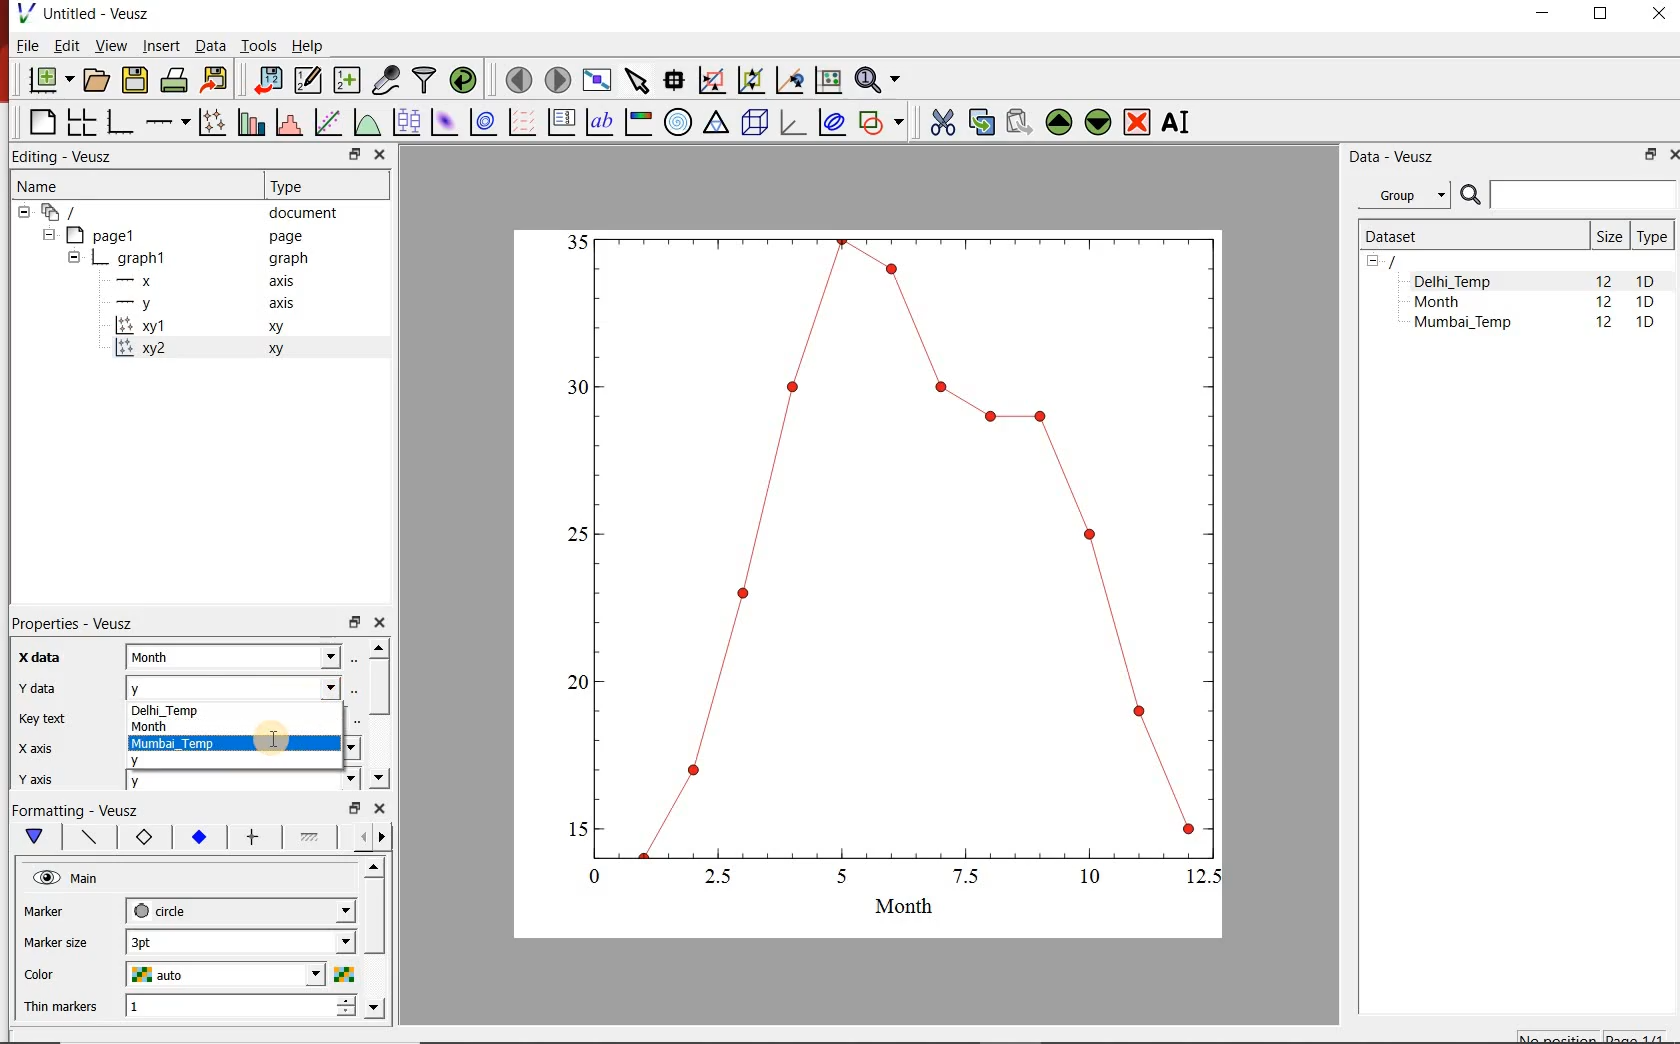 The image size is (1680, 1044). What do you see at coordinates (180, 744) in the screenshot?
I see `Mumbai_Temp` at bounding box center [180, 744].